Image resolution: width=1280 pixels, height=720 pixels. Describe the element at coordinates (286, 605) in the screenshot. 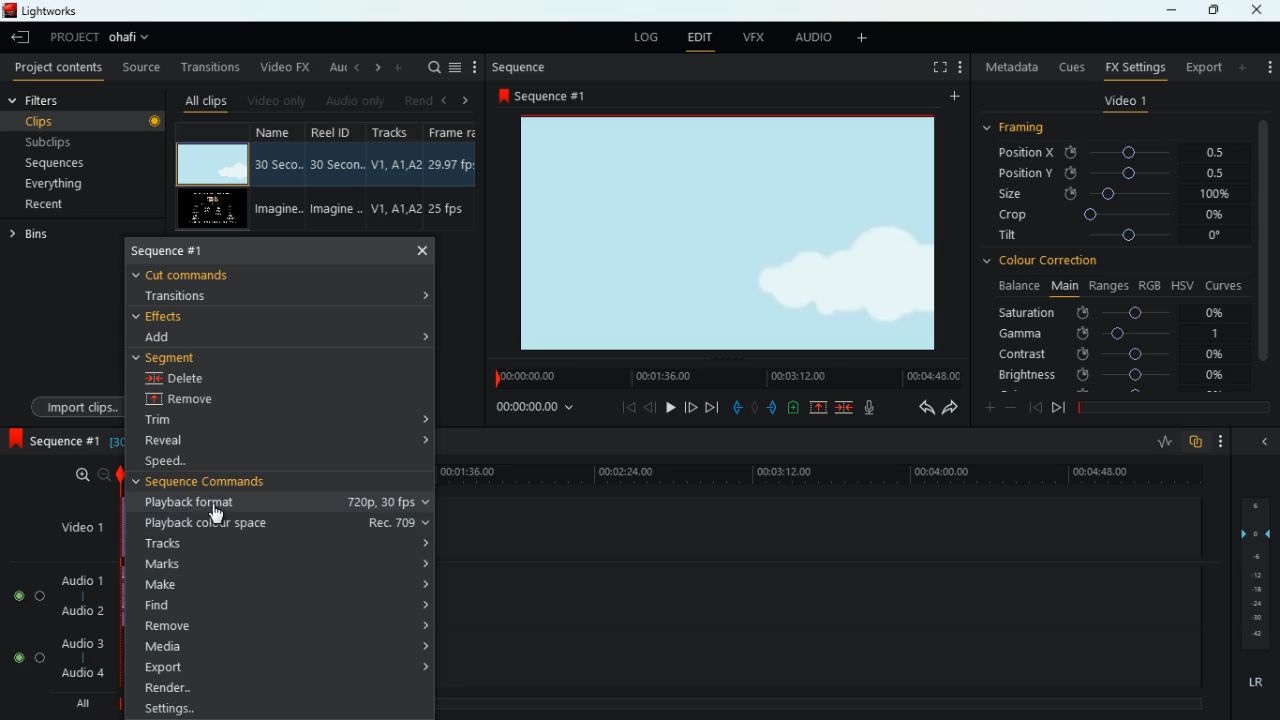

I see `find` at that location.